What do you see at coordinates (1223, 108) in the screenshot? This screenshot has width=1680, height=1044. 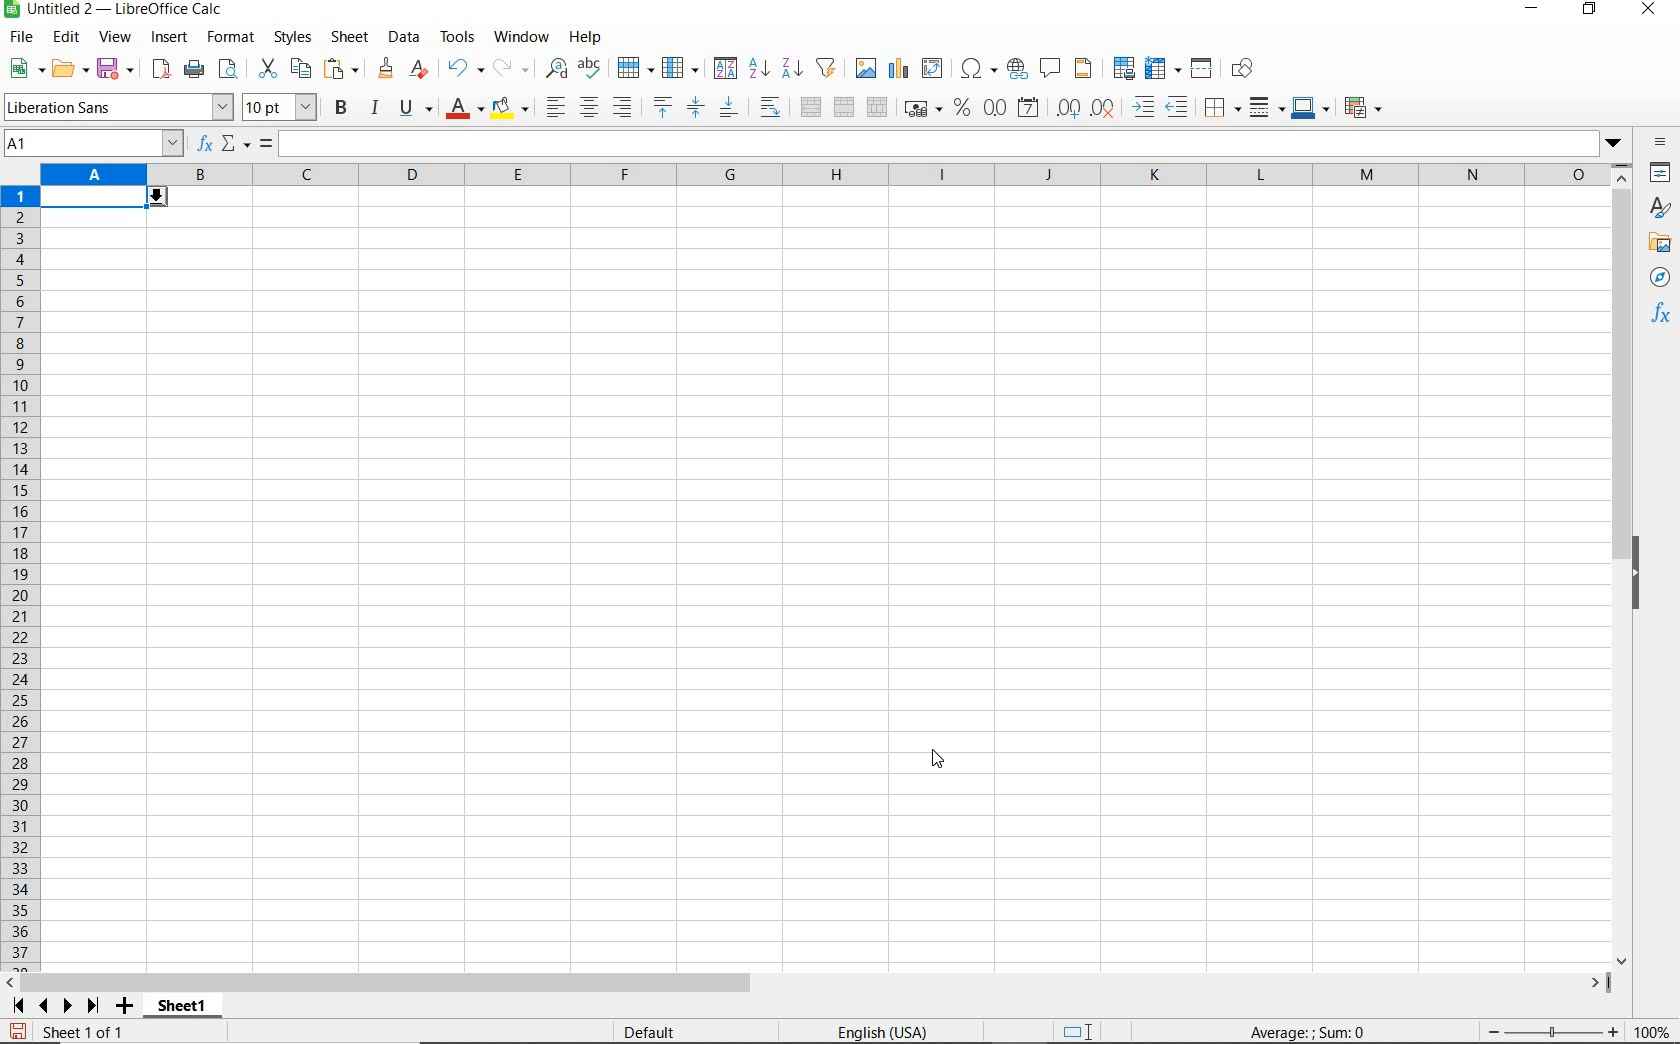 I see `borders` at bounding box center [1223, 108].